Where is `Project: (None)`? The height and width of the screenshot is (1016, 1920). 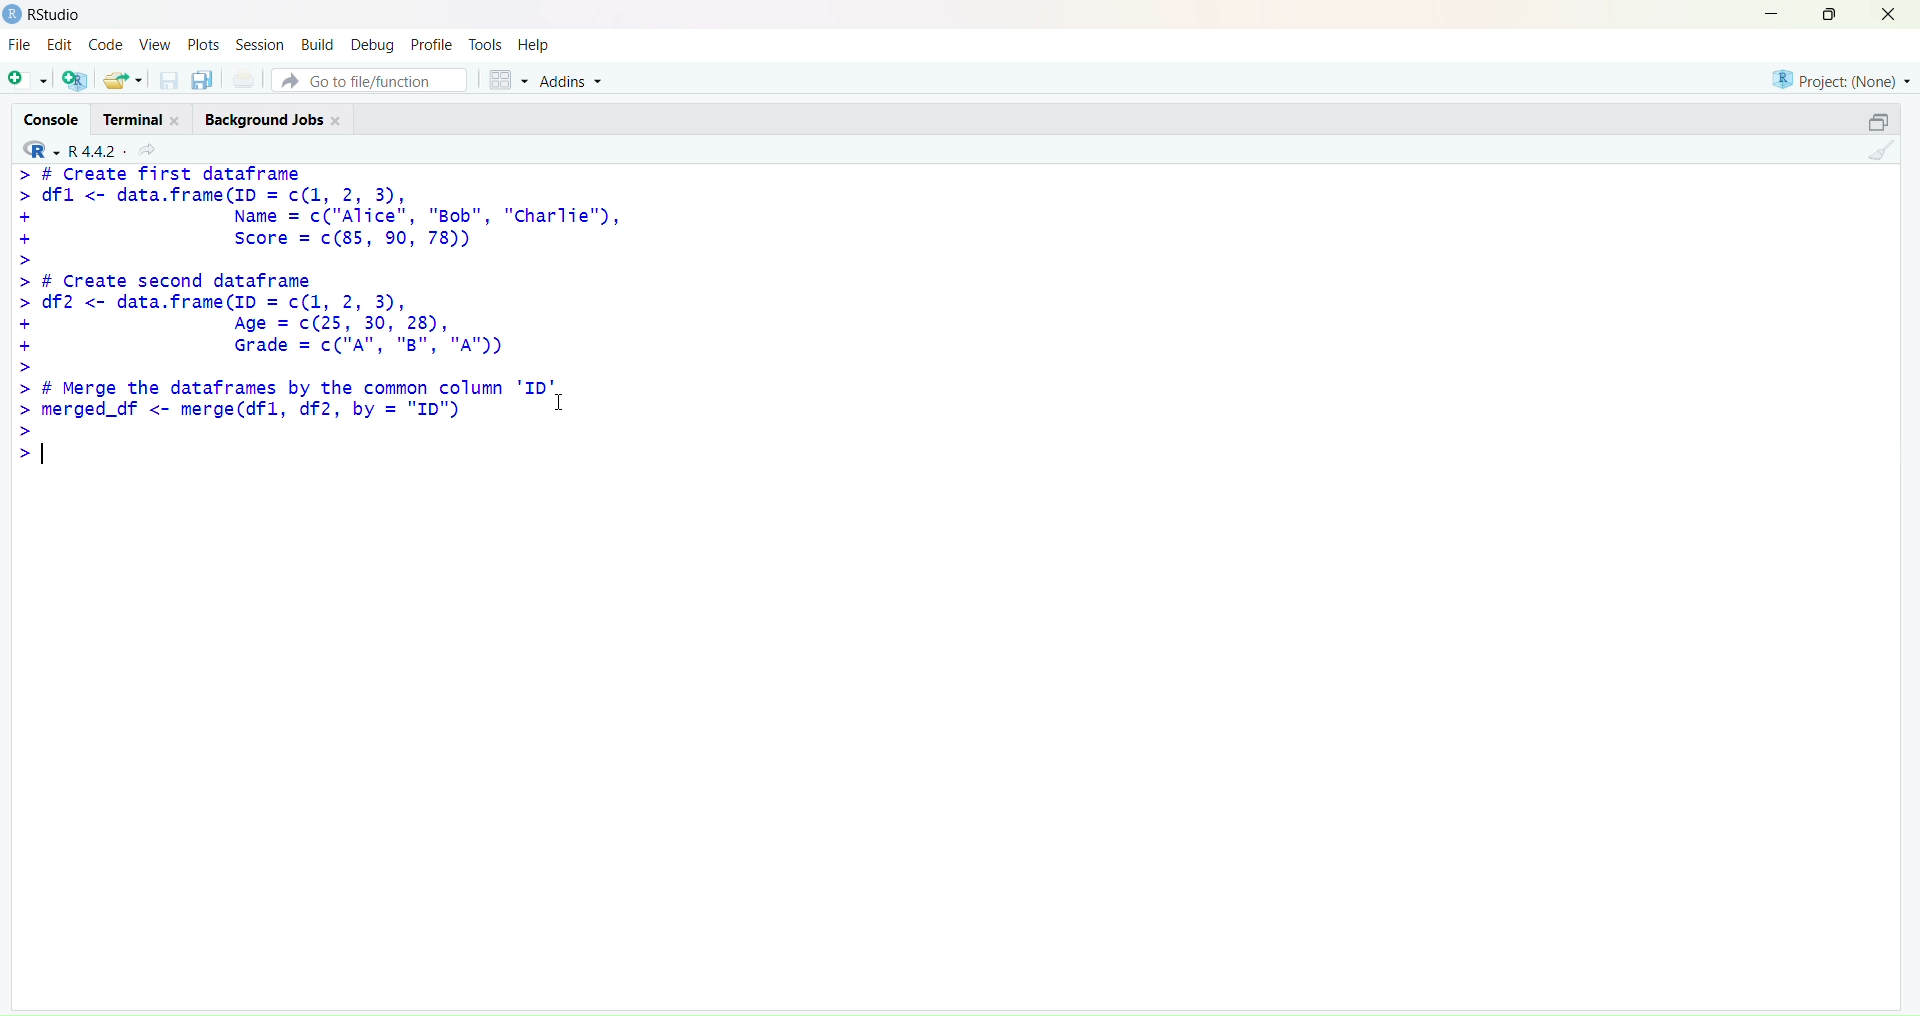 Project: (None) is located at coordinates (1842, 79).